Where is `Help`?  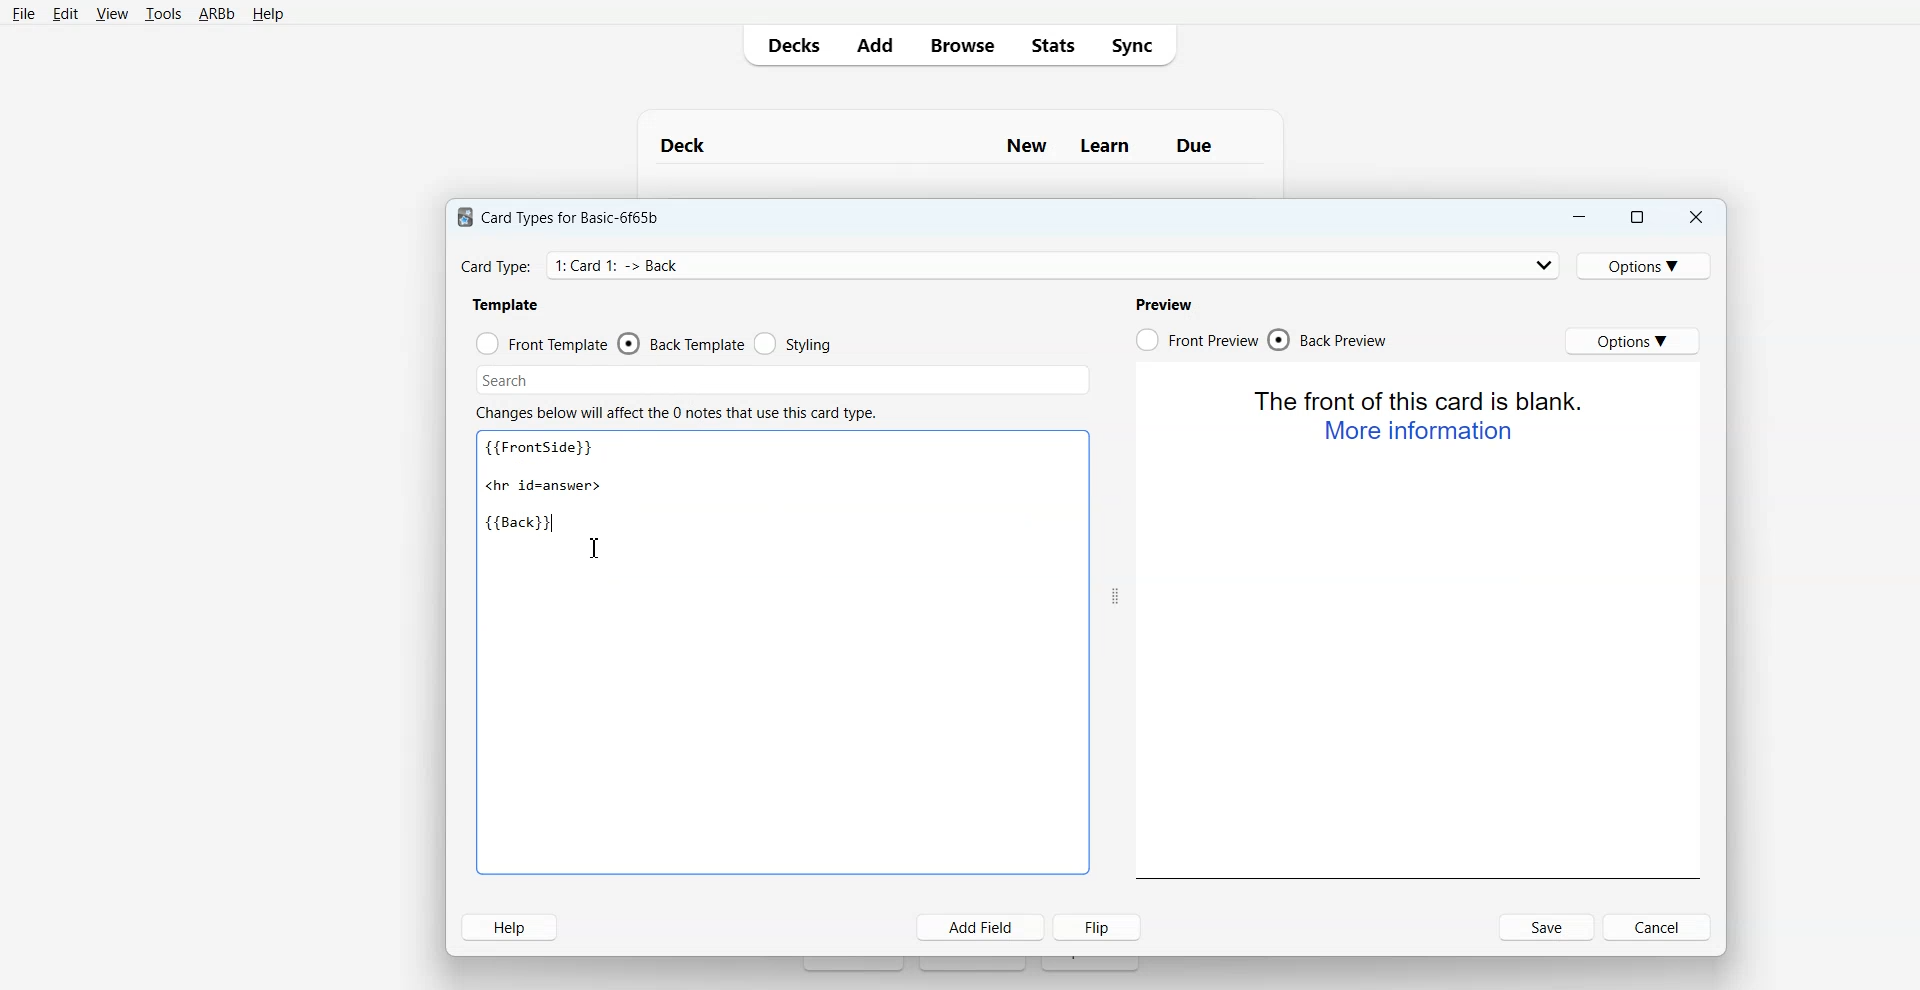
Help is located at coordinates (510, 927).